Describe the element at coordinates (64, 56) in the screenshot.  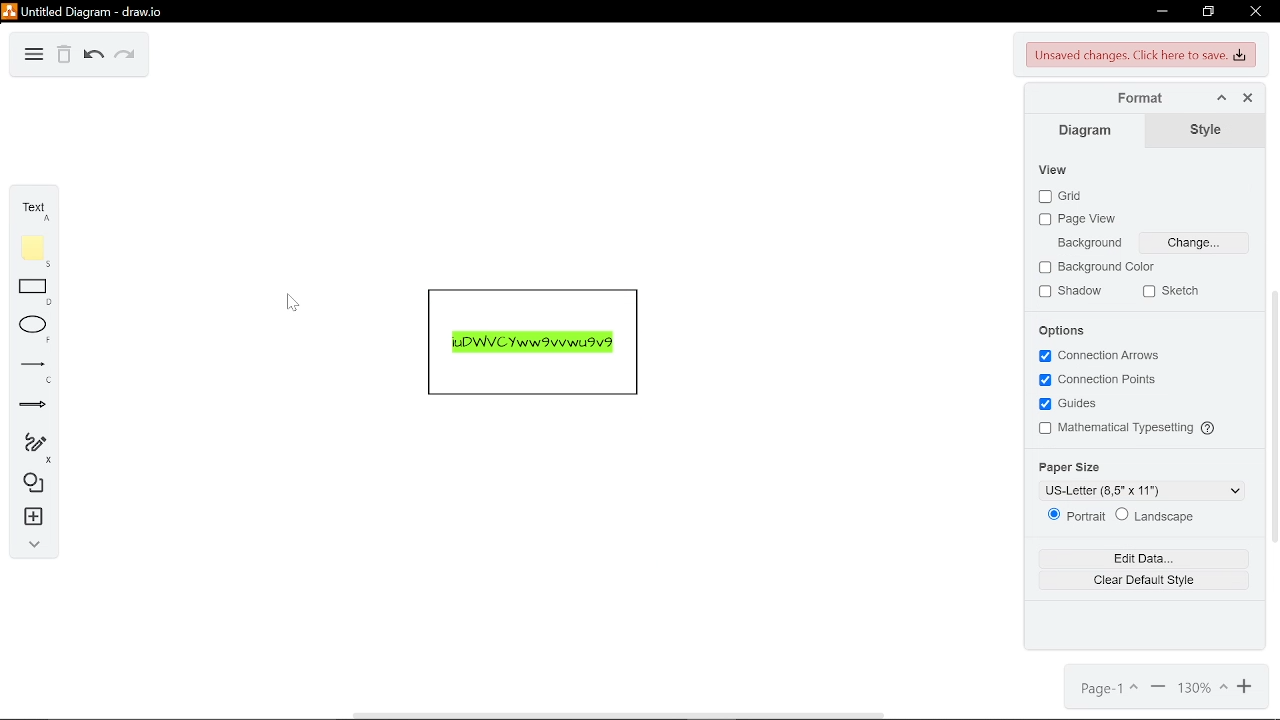
I see `delete` at that location.